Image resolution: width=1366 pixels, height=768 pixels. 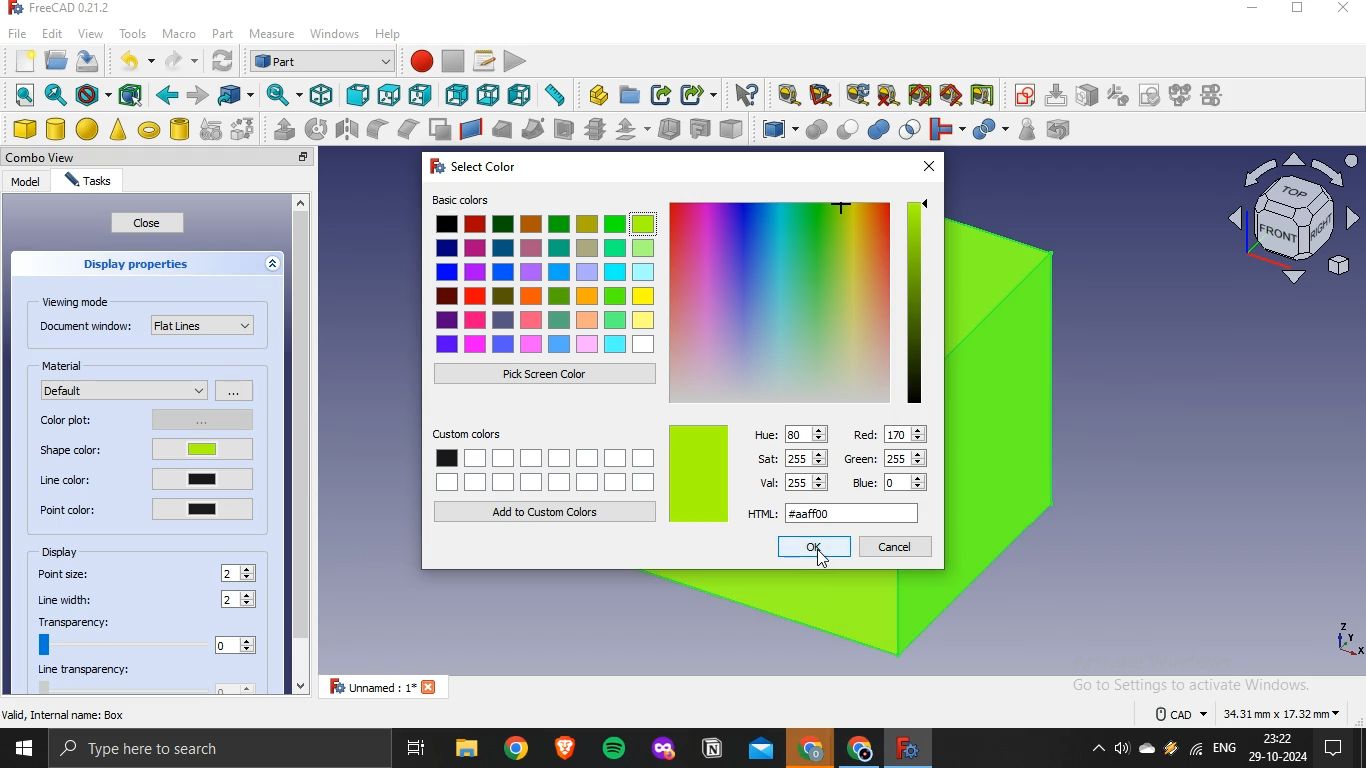 What do you see at coordinates (272, 35) in the screenshot?
I see `measure` at bounding box center [272, 35].